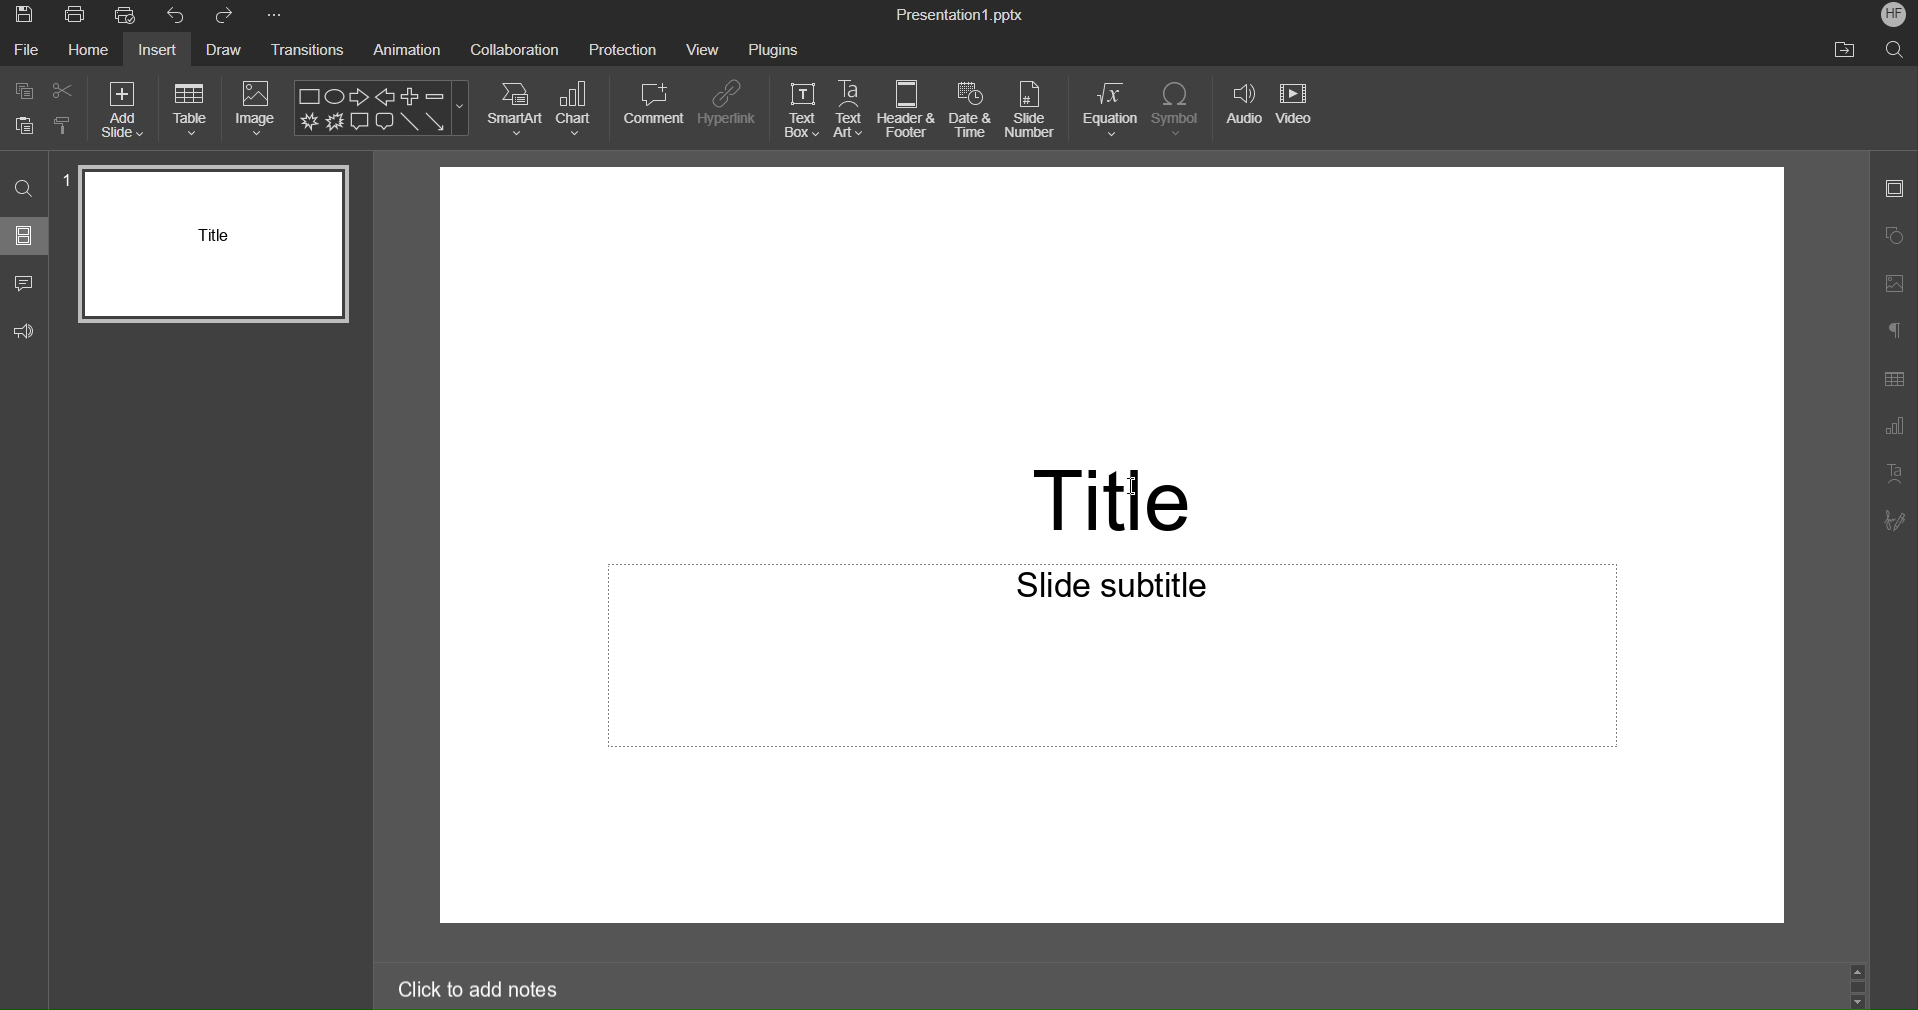 The width and height of the screenshot is (1918, 1010). What do you see at coordinates (802, 111) in the screenshot?
I see `TextBox` at bounding box center [802, 111].